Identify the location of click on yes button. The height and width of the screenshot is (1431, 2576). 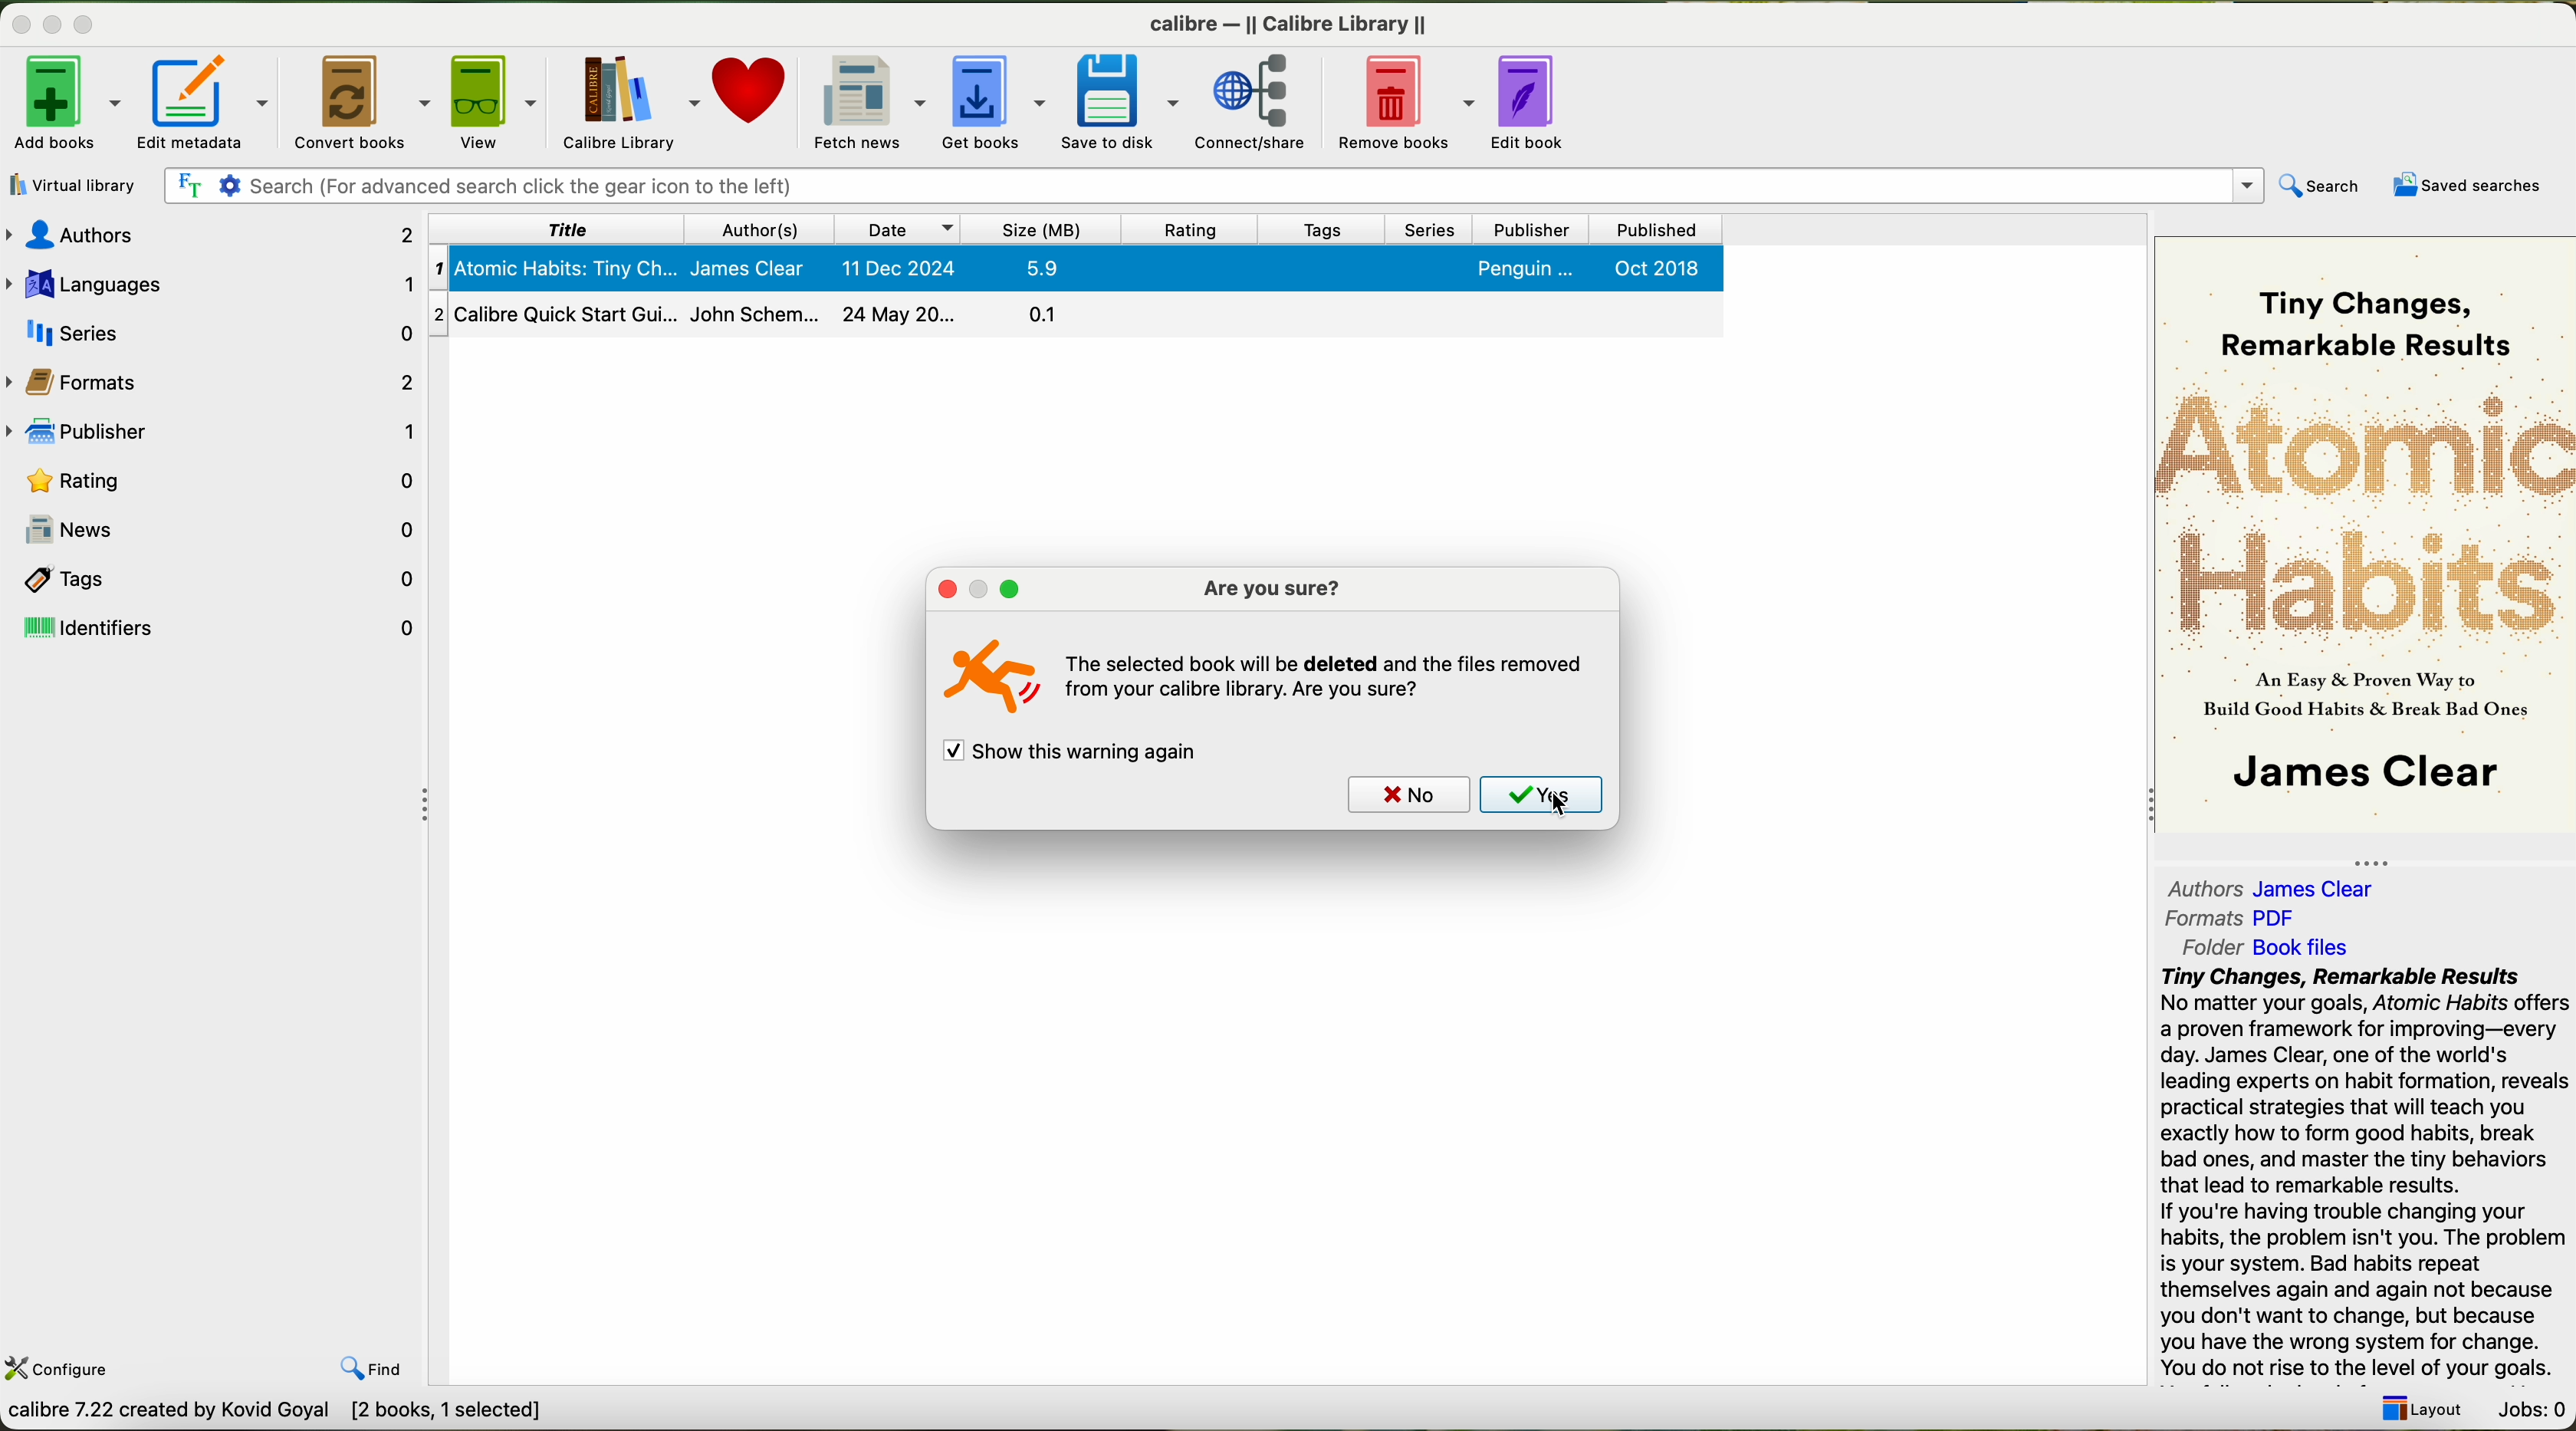
(1539, 796).